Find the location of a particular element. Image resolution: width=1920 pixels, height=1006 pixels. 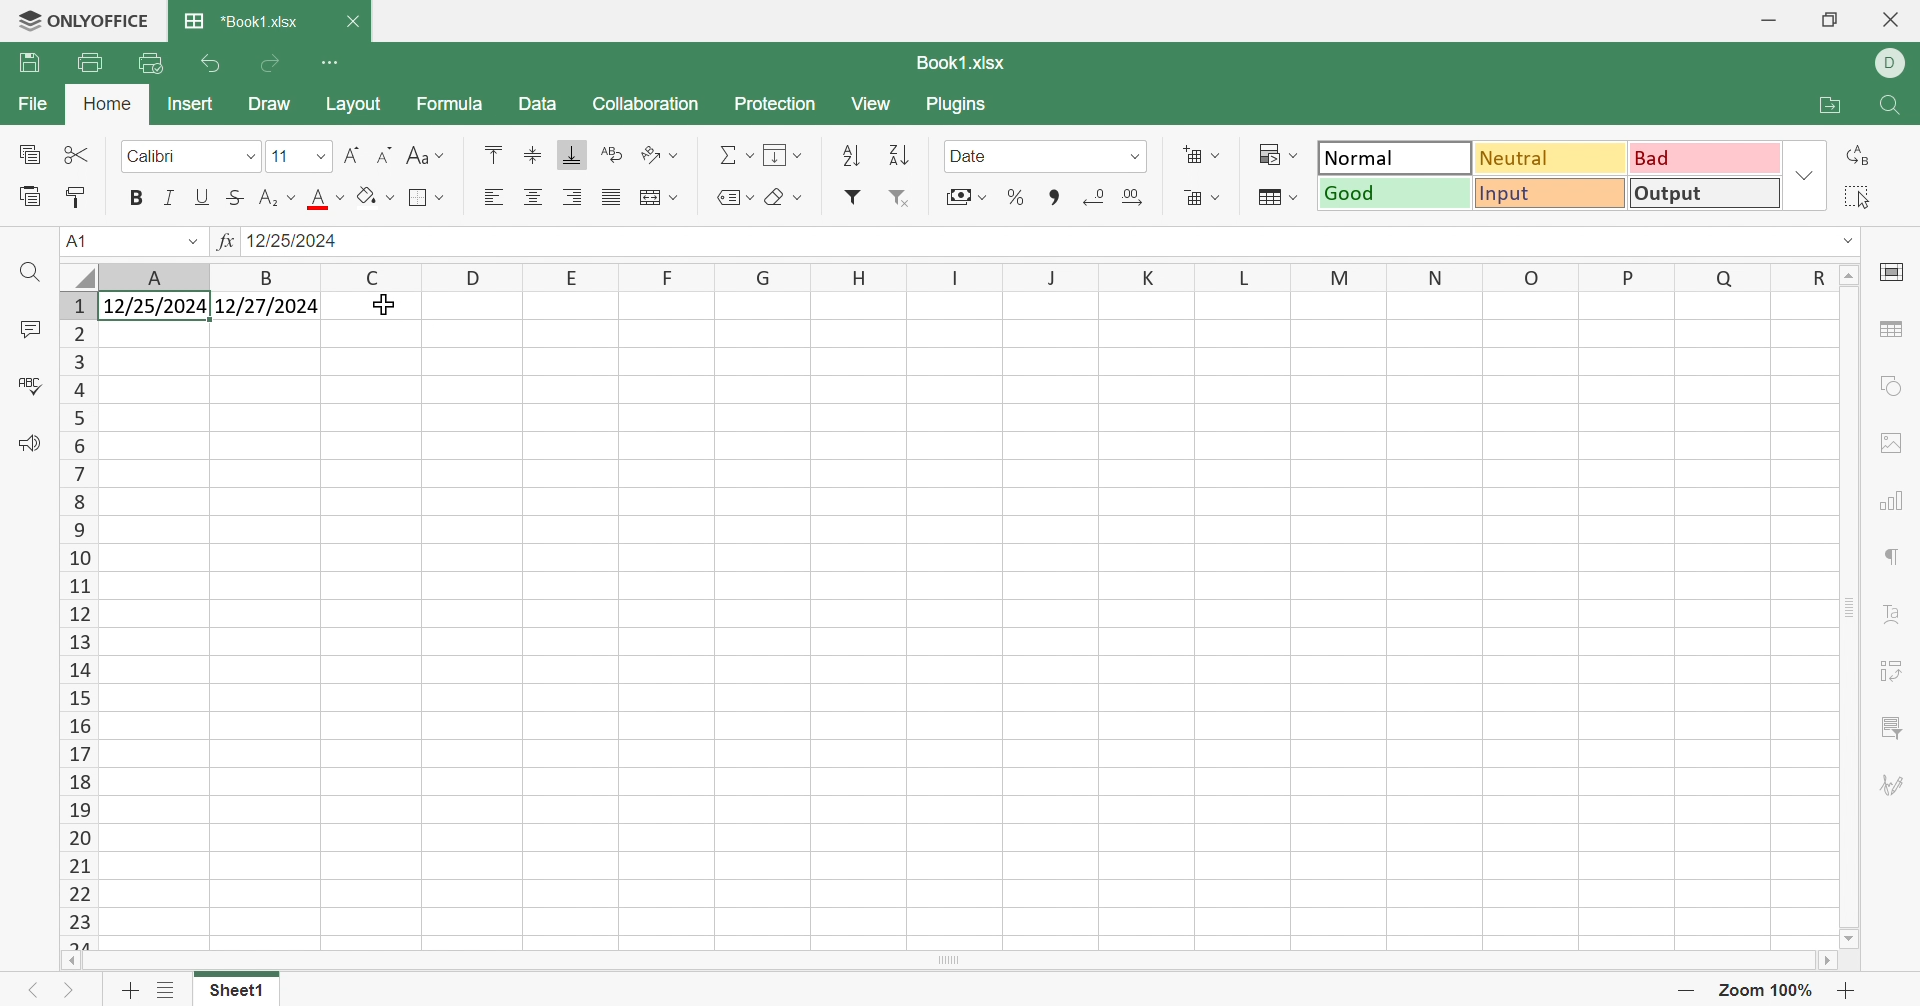

Neutral is located at coordinates (1552, 157).